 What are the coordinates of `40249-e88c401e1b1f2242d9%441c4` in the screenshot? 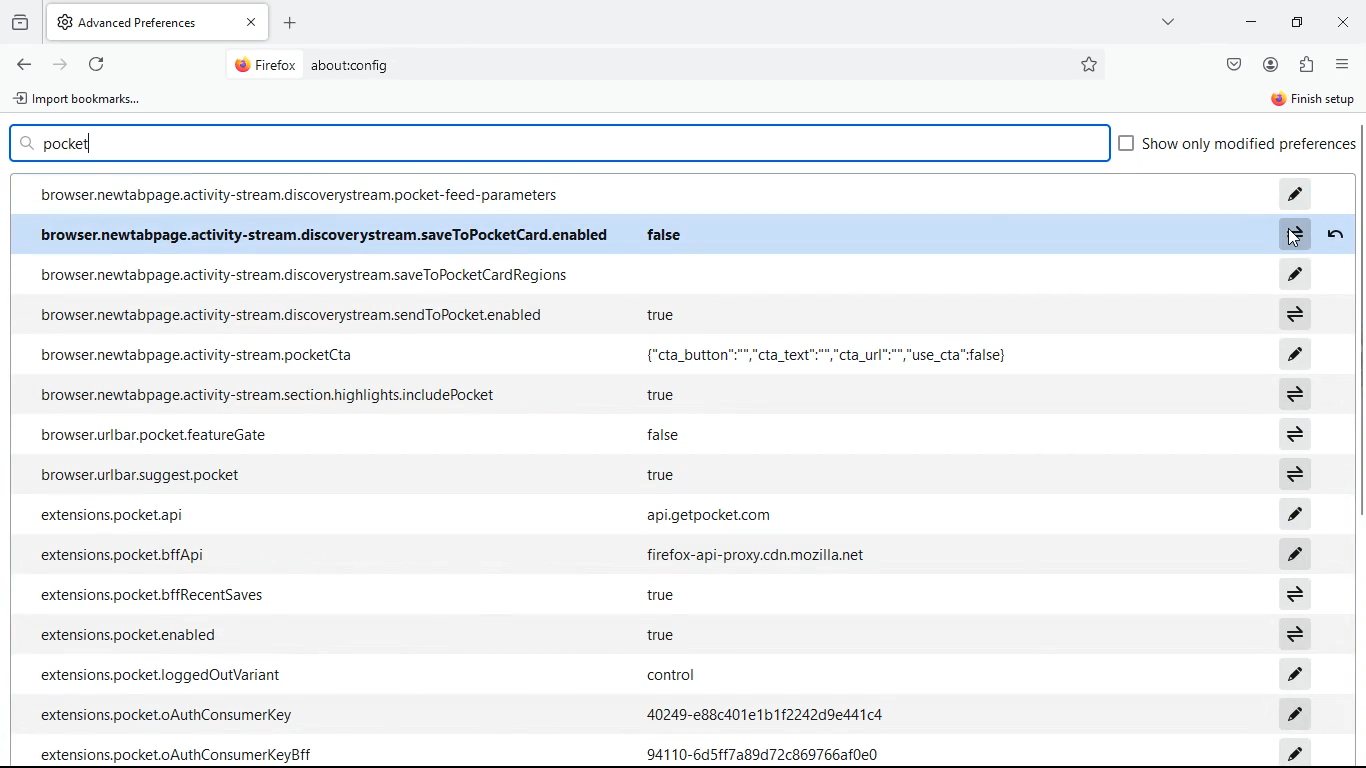 It's located at (763, 713).